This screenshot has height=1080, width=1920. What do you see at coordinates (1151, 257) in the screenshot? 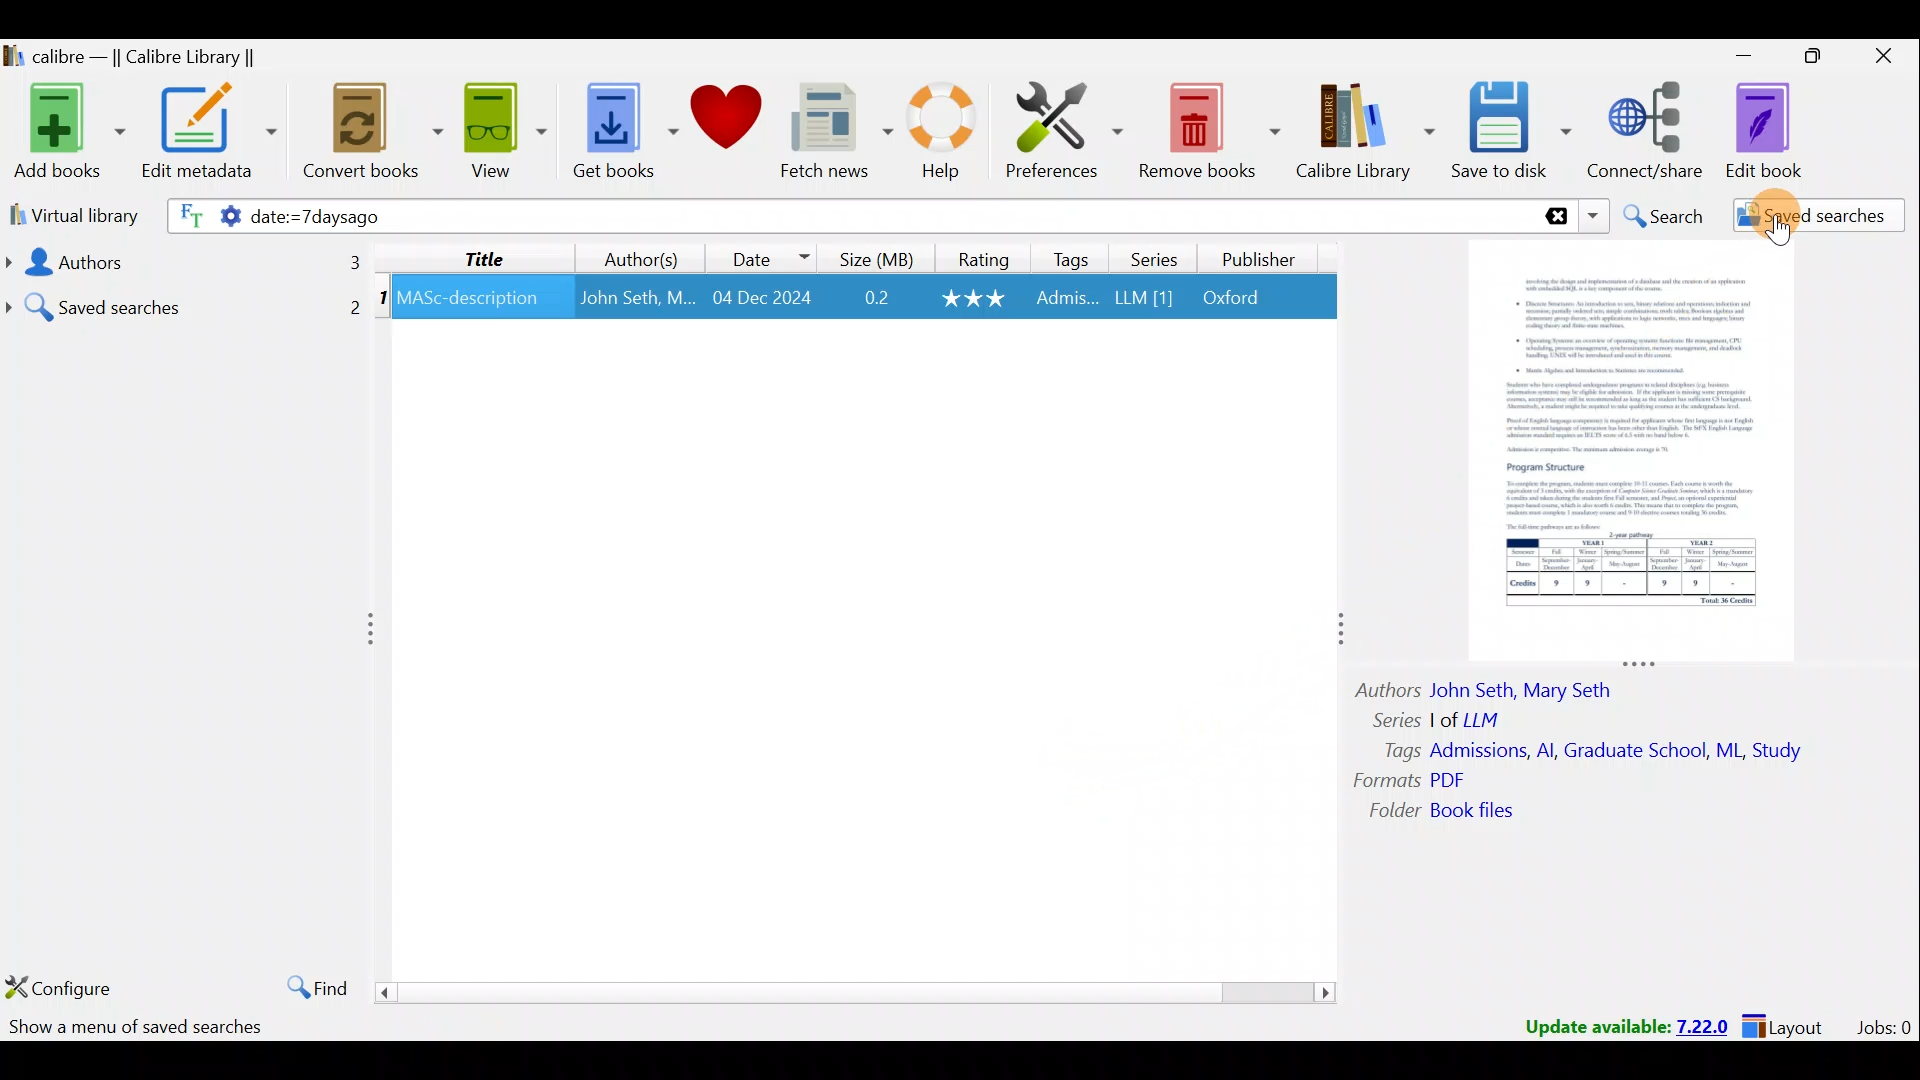
I see `Series` at bounding box center [1151, 257].